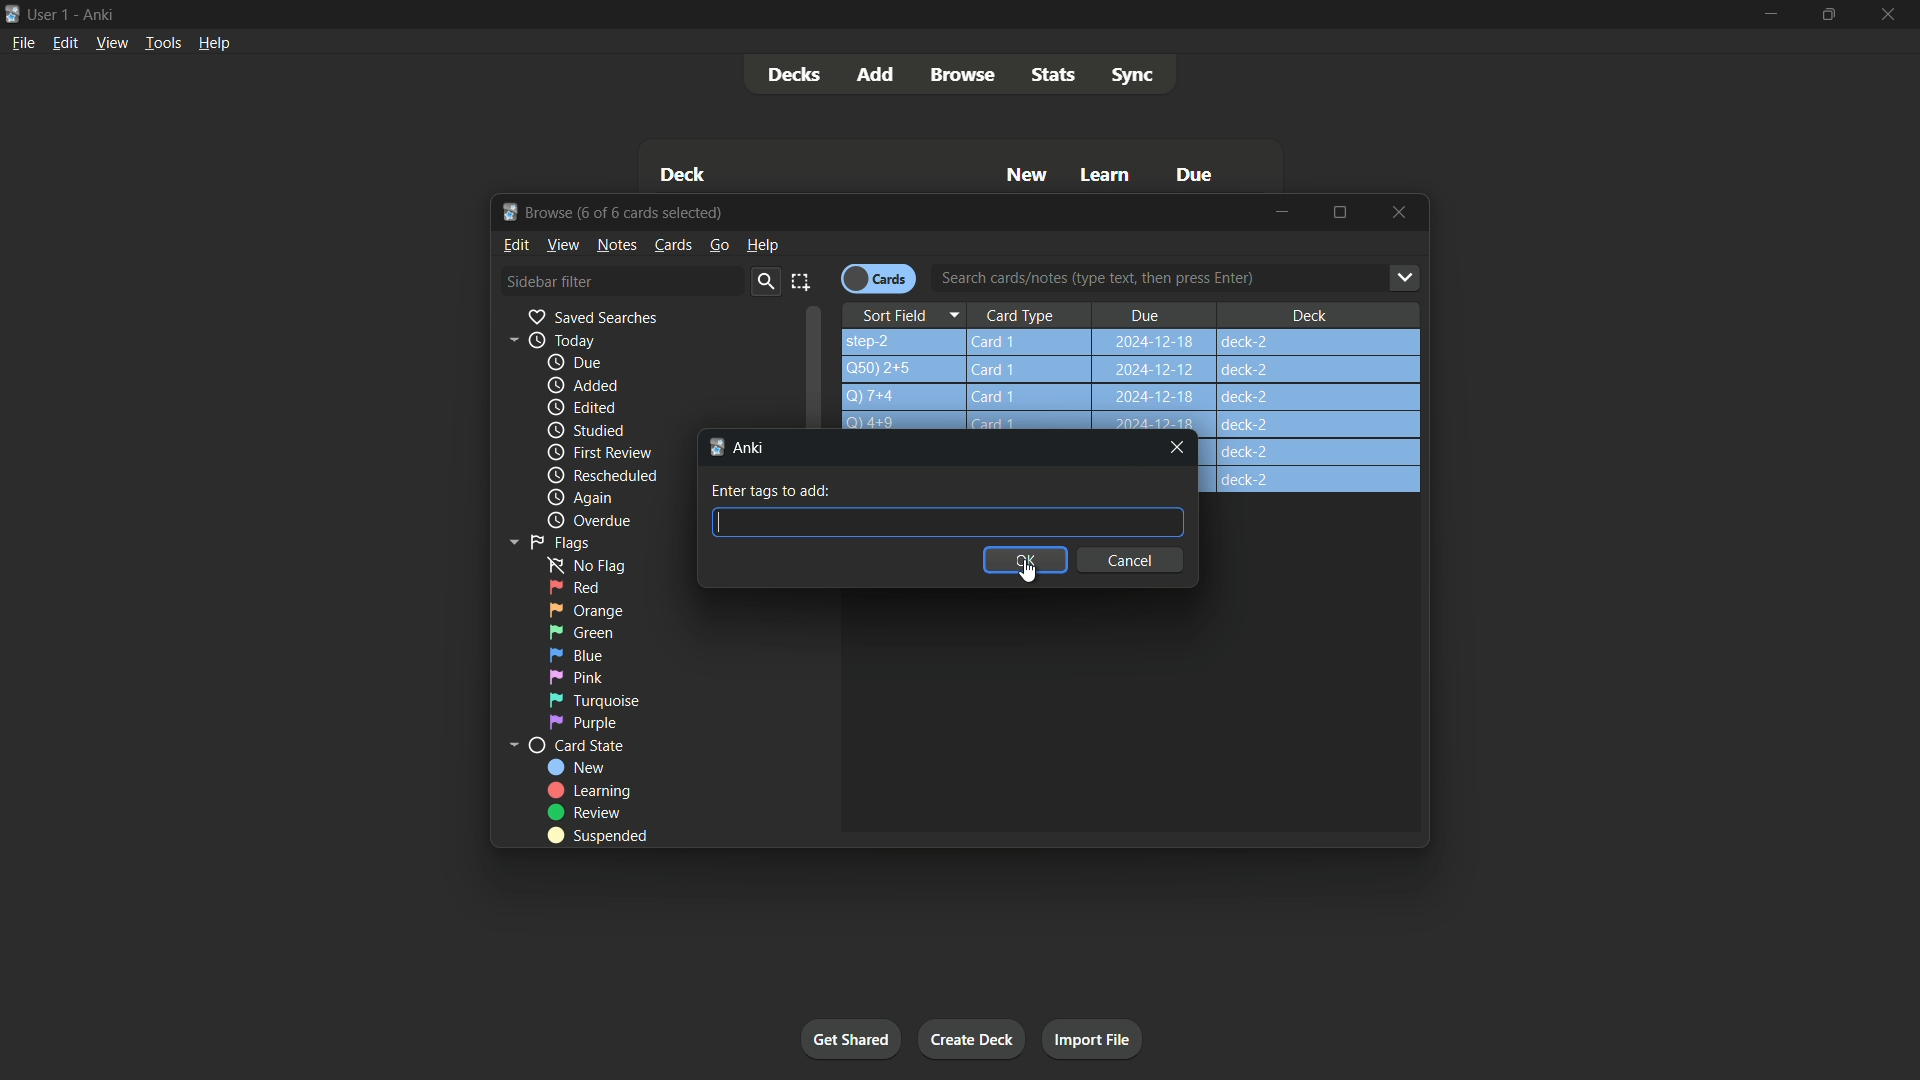 This screenshot has height=1080, width=1920. I want to click on App name, so click(103, 15).